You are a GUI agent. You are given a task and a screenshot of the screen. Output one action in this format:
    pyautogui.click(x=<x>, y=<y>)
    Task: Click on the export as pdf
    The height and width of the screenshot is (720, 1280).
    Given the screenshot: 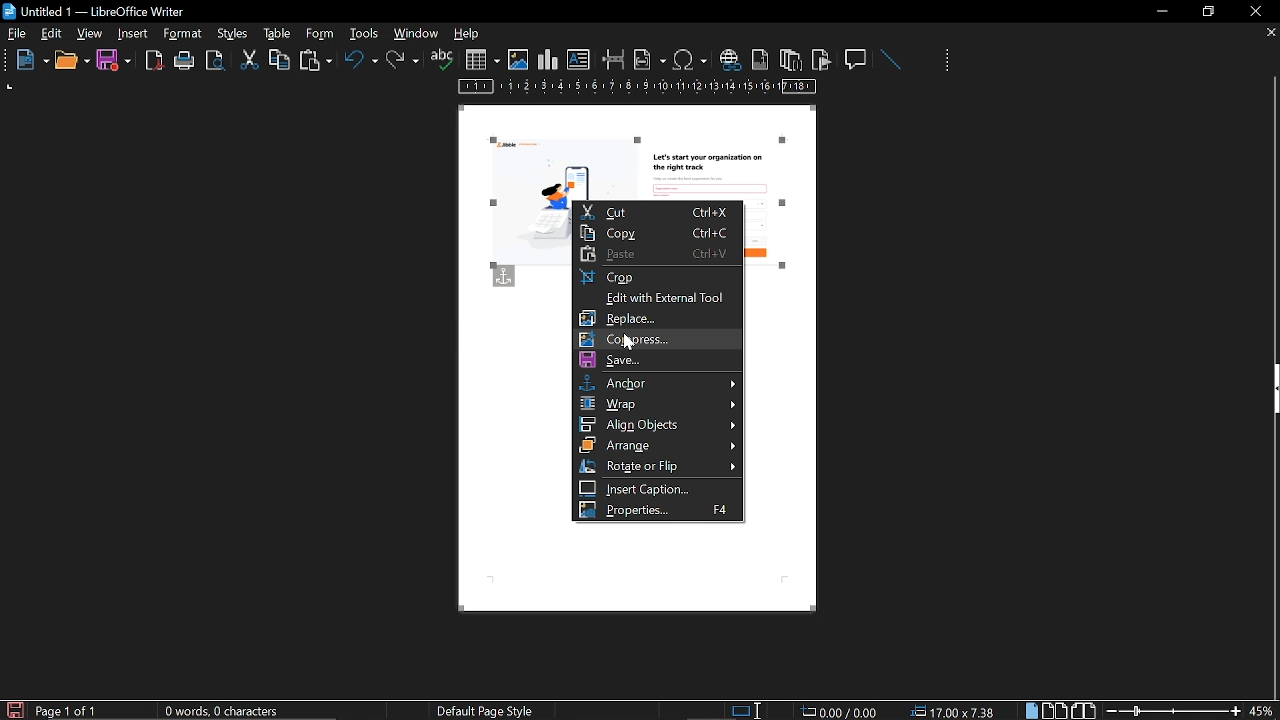 What is the action you would take?
    pyautogui.click(x=155, y=61)
    